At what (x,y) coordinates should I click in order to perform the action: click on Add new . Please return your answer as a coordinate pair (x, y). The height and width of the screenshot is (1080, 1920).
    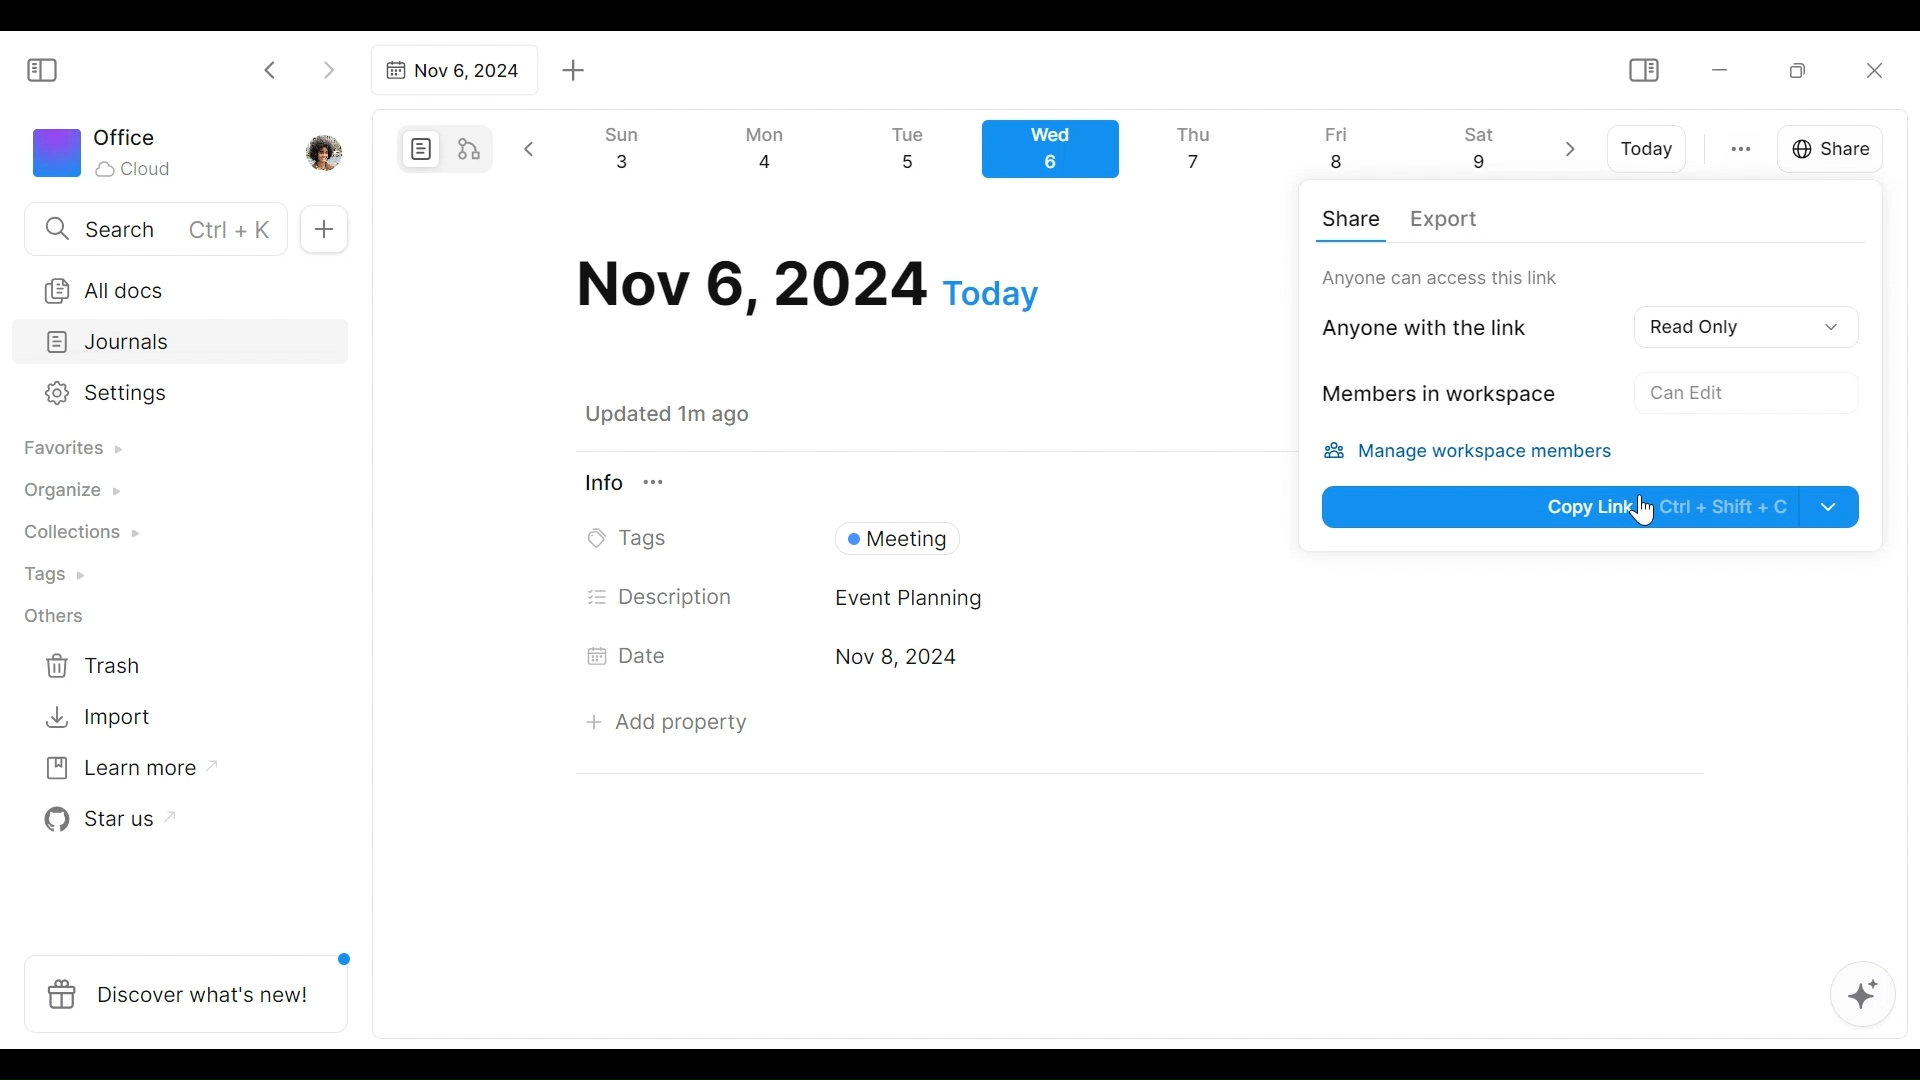
    Looking at the image, I should click on (322, 230).